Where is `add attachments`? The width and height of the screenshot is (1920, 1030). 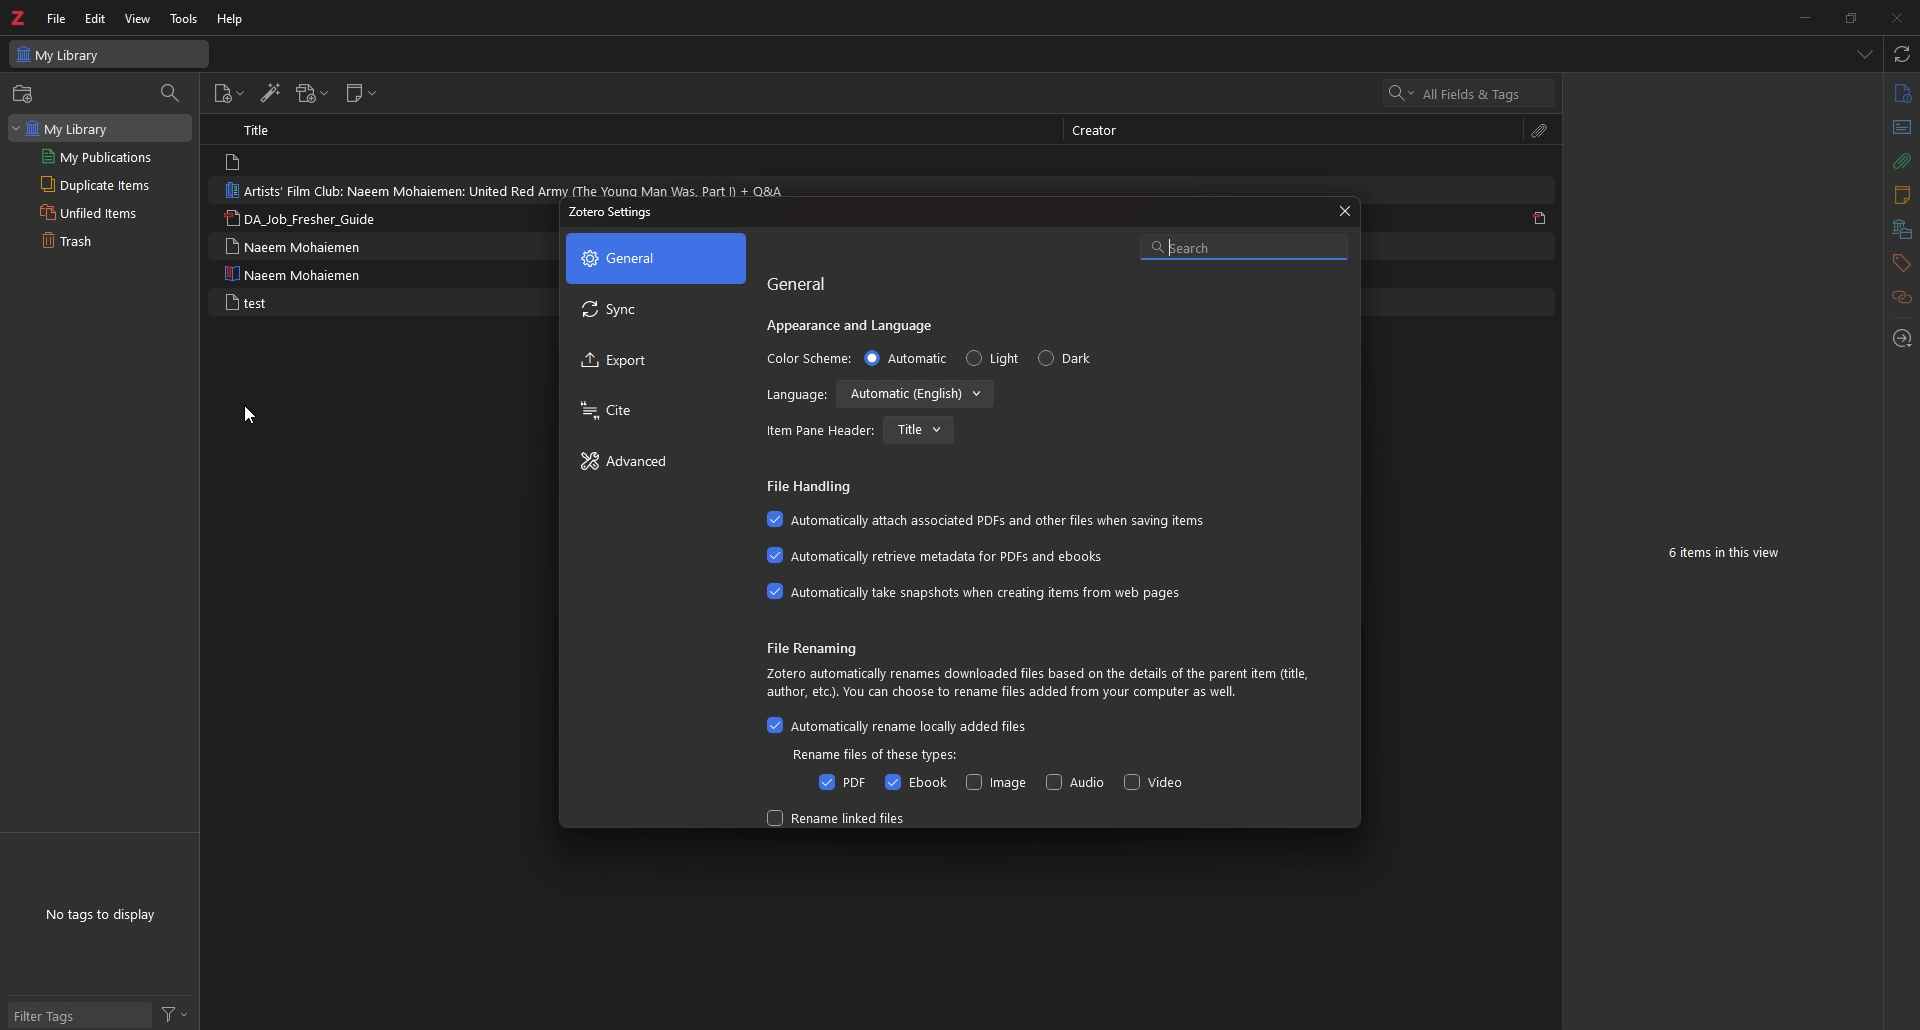
add attachments is located at coordinates (311, 93).